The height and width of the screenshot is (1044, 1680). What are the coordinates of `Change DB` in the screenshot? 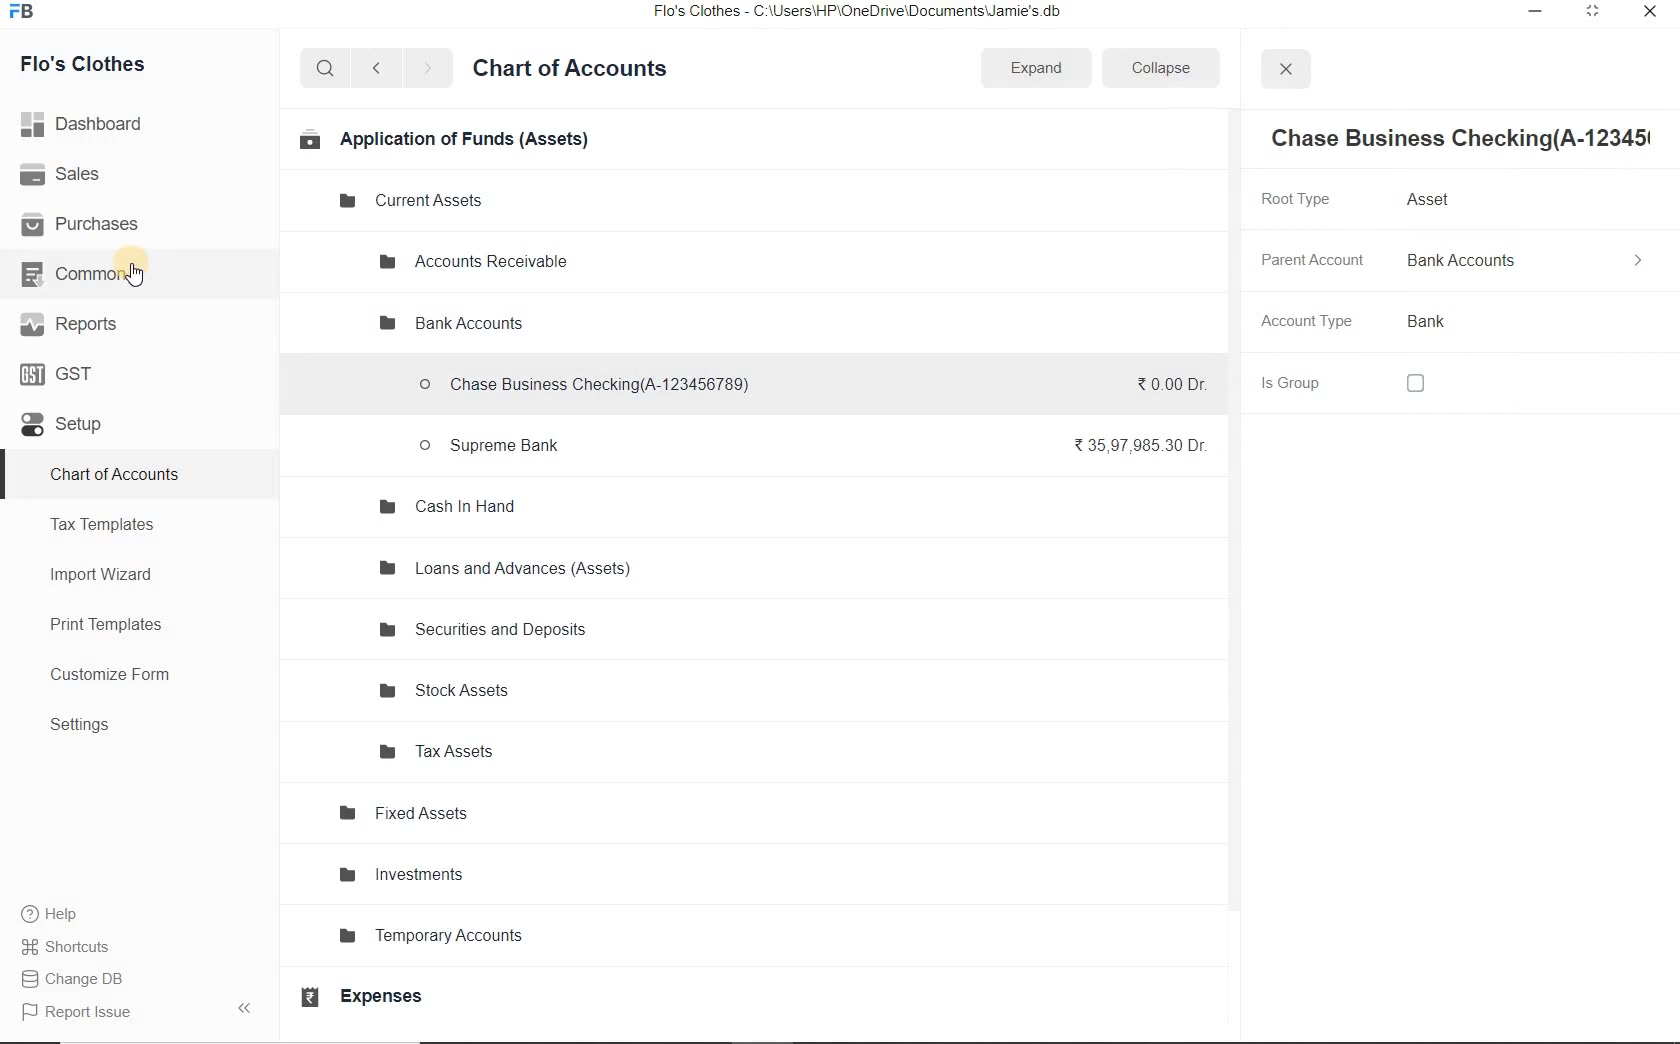 It's located at (74, 977).